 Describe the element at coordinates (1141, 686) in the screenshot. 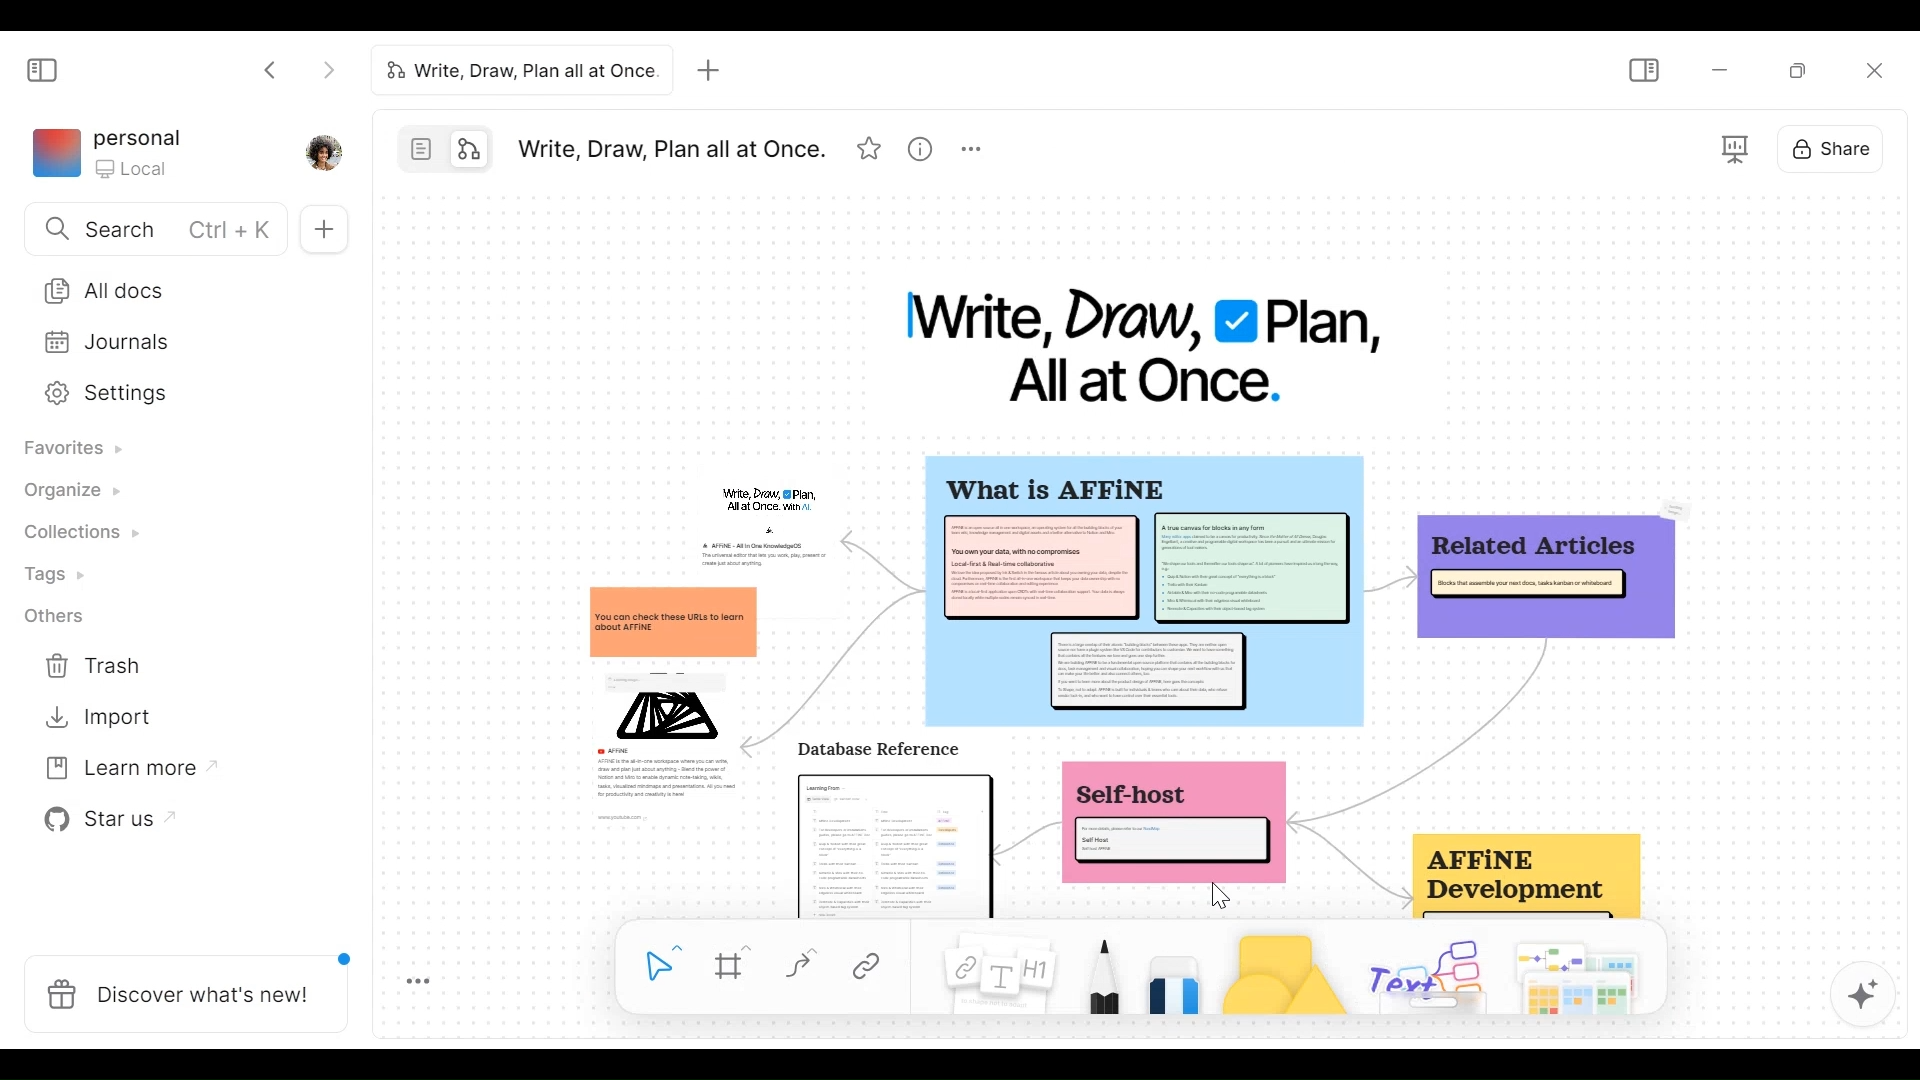

I see `information` at that location.